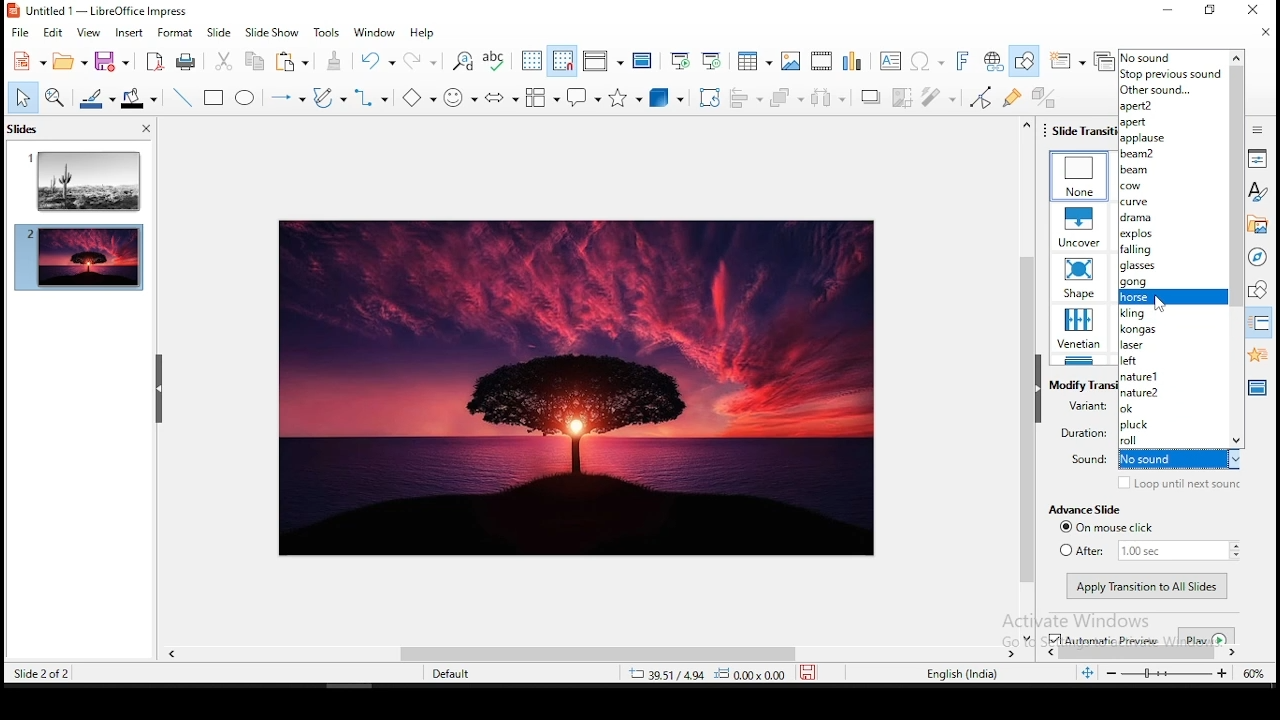 The height and width of the screenshot is (720, 1280). I want to click on connectors, so click(369, 97).